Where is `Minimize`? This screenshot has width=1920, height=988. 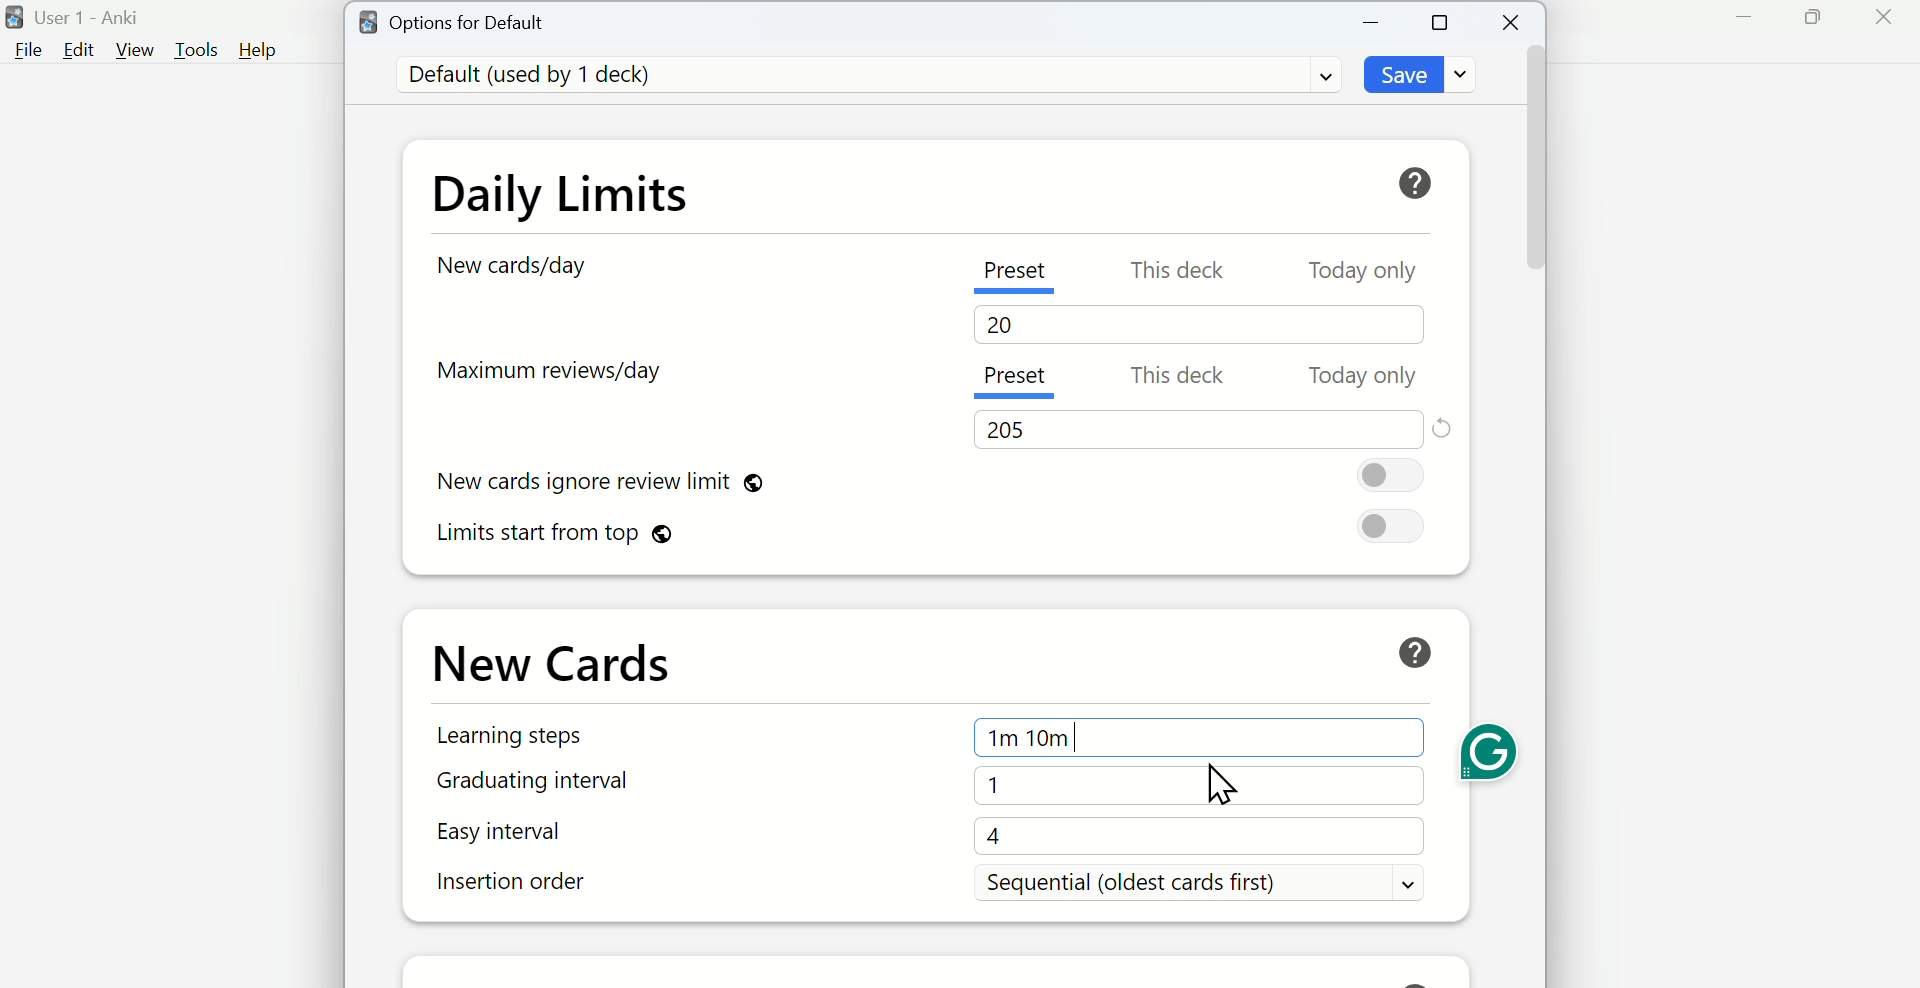
Minimize is located at coordinates (1740, 23).